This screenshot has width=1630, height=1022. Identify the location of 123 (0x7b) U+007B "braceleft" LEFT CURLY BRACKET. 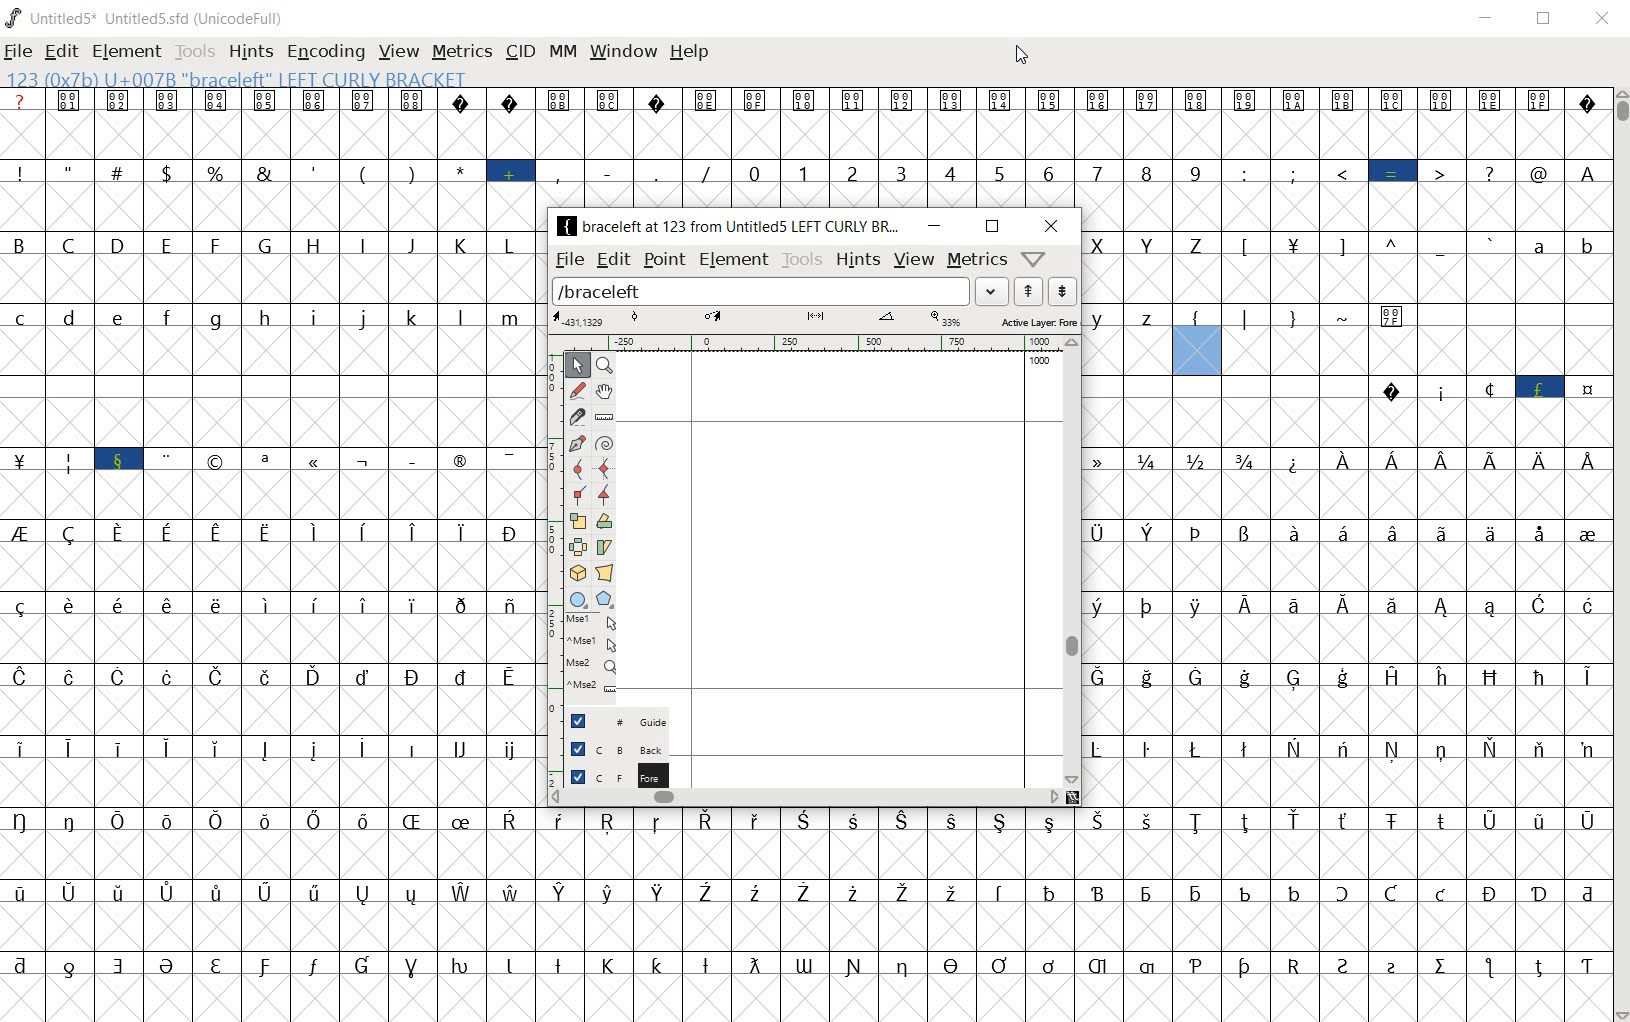
(1199, 351).